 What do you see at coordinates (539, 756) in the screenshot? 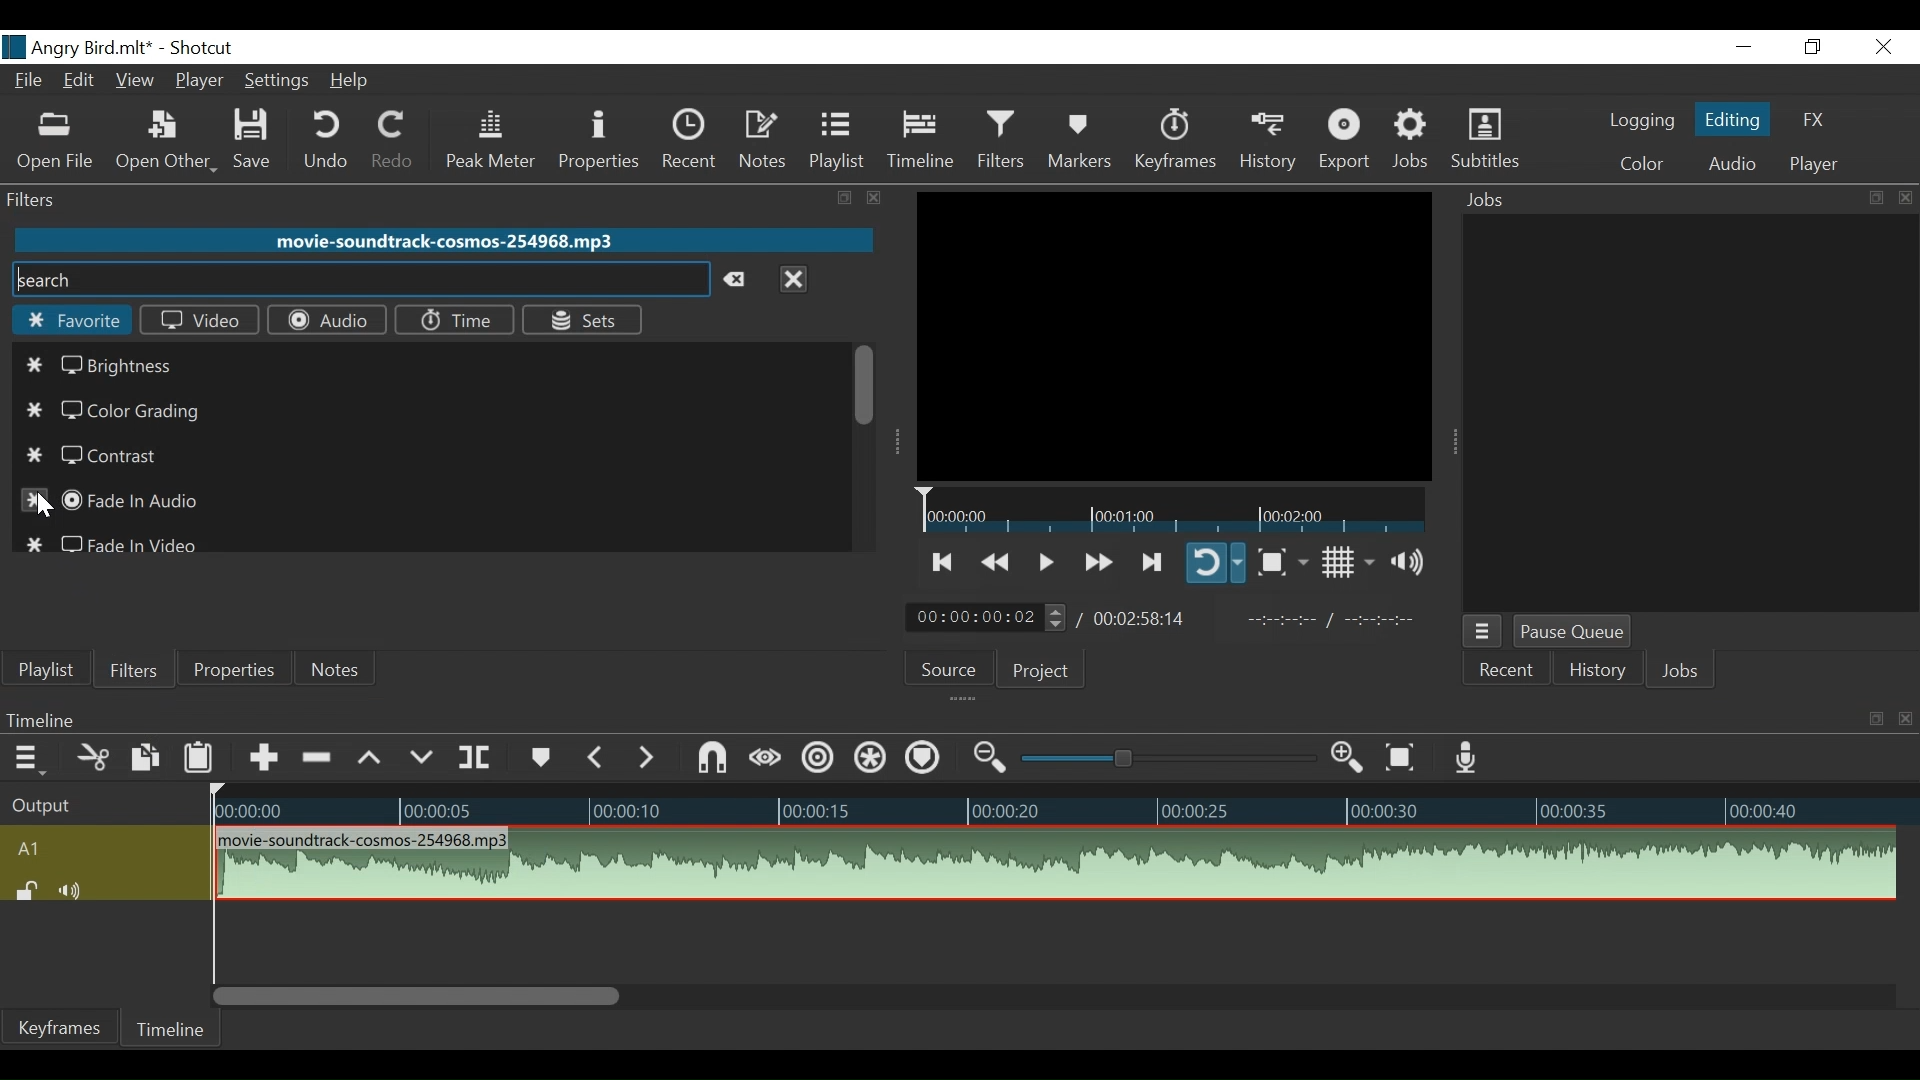
I see `Markers` at bounding box center [539, 756].